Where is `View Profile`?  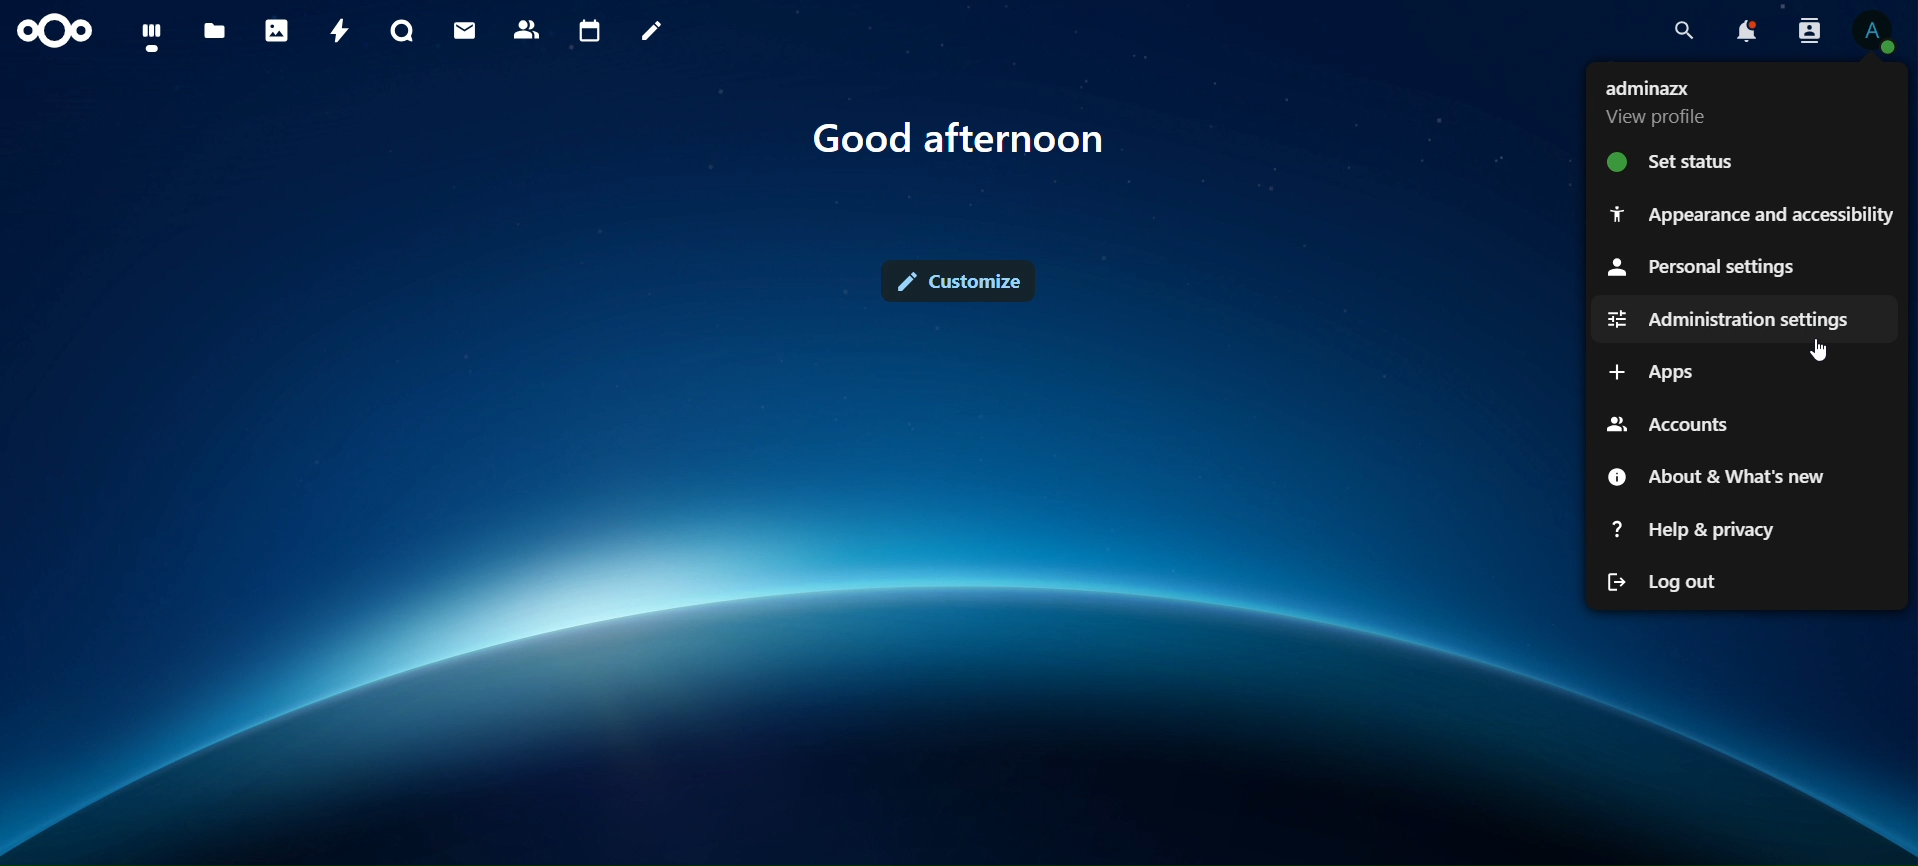
View Profile is located at coordinates (1875, 32).